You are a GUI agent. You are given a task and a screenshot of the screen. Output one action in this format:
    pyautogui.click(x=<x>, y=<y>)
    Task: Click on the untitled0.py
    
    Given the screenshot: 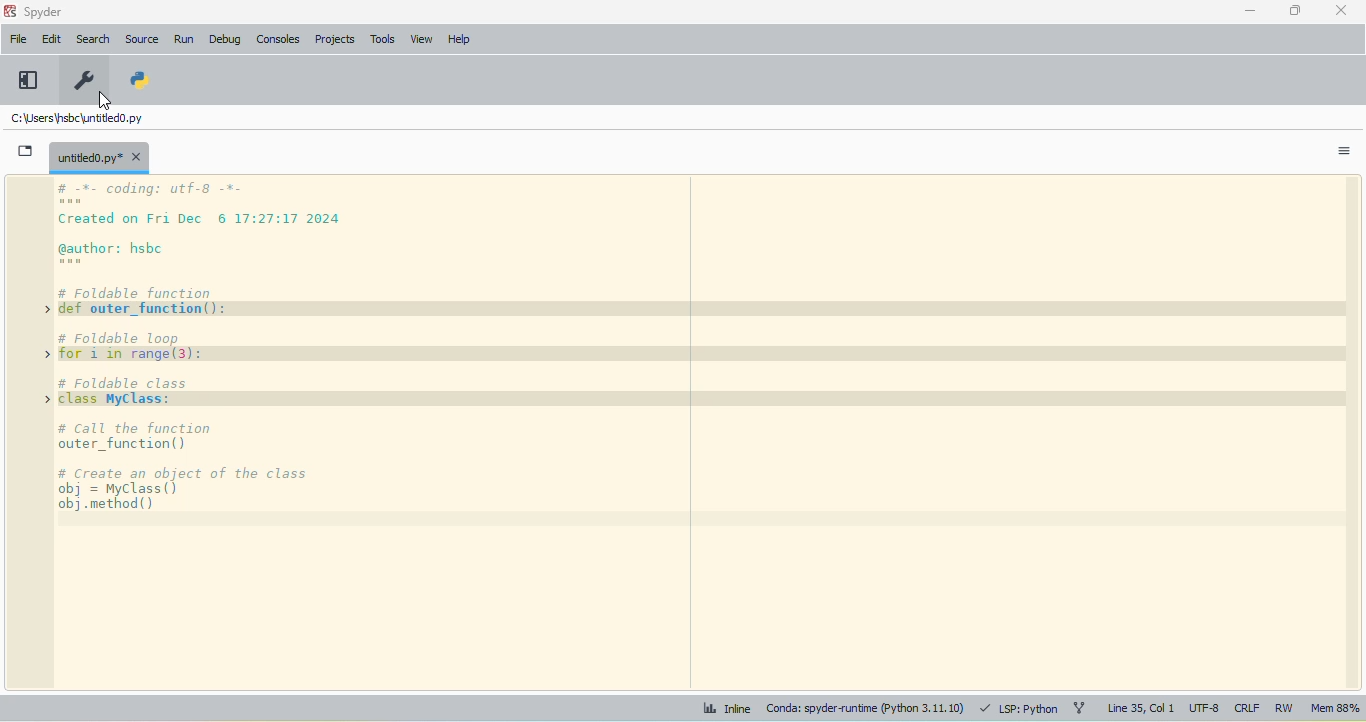 What is the action you would take?
    pyautogui.click(x=99, y=157)
    